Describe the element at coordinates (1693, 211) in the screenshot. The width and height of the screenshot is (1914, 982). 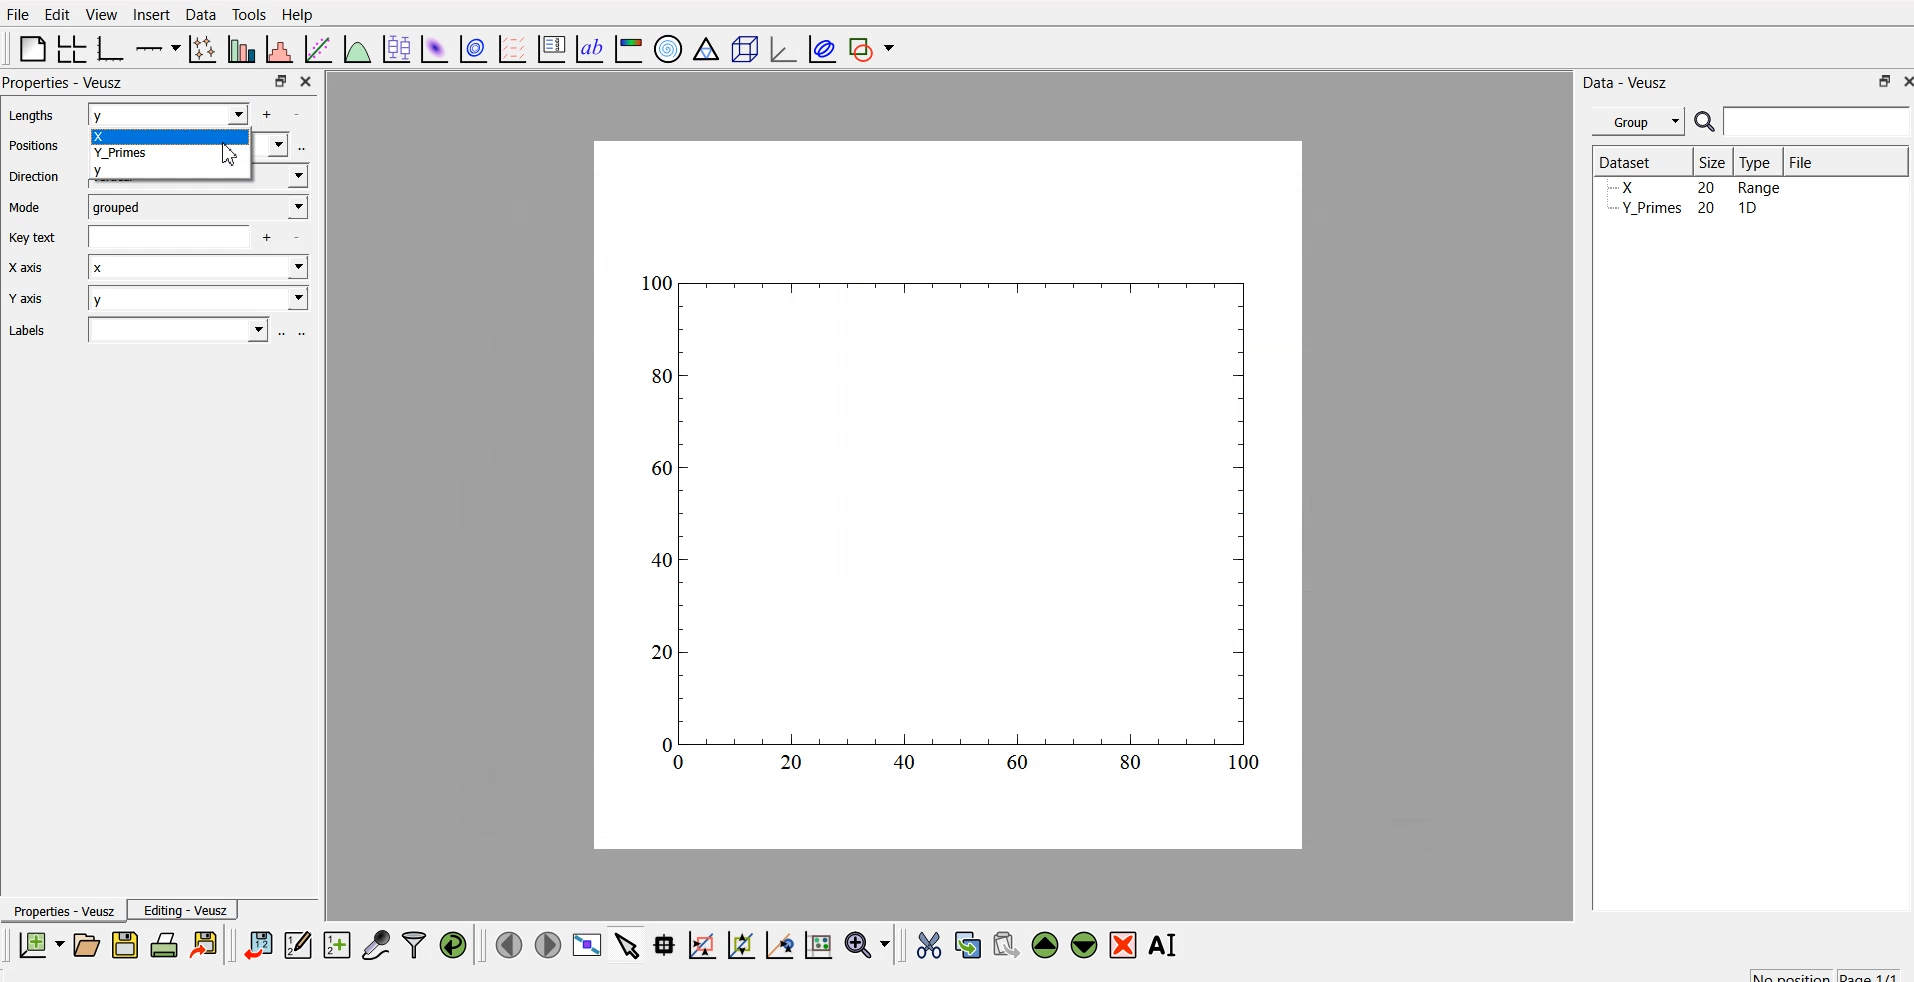
I see `y planes... 20 10` at that location.